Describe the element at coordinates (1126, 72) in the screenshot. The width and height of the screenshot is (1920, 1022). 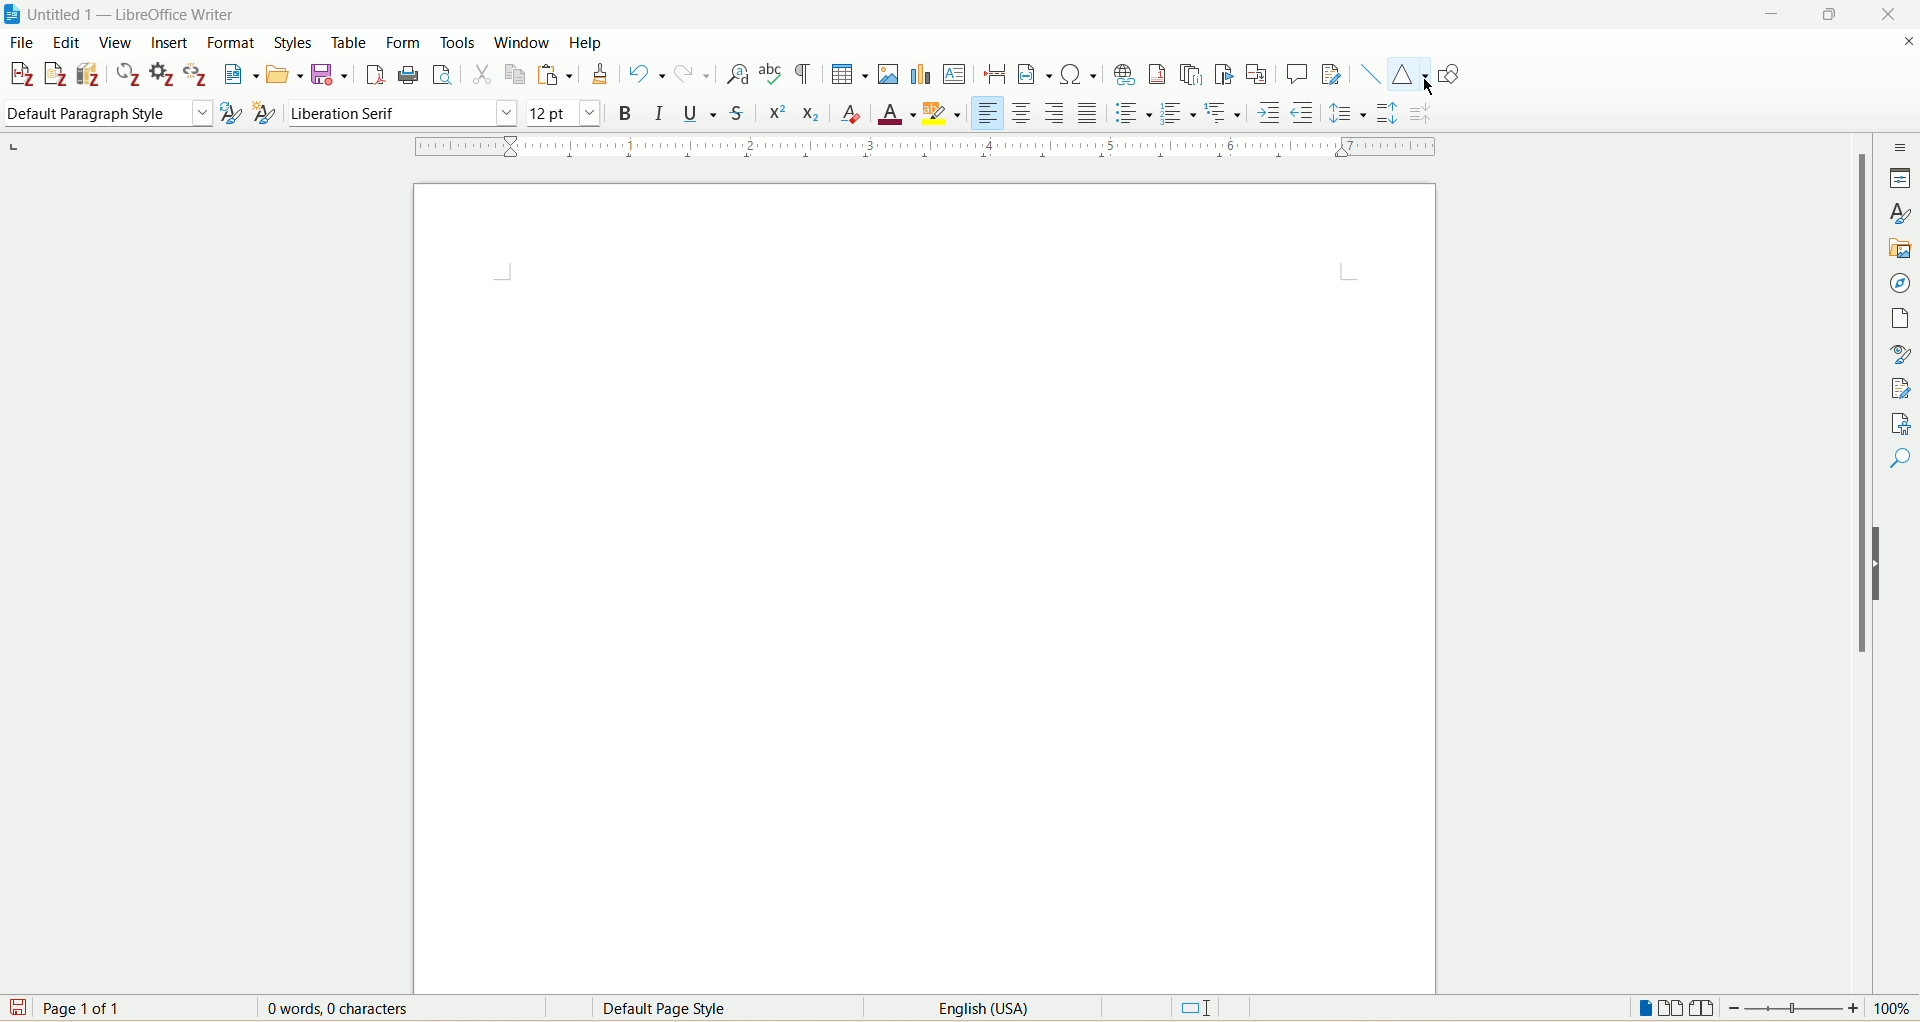
I see `insert hyperlink` at that location.